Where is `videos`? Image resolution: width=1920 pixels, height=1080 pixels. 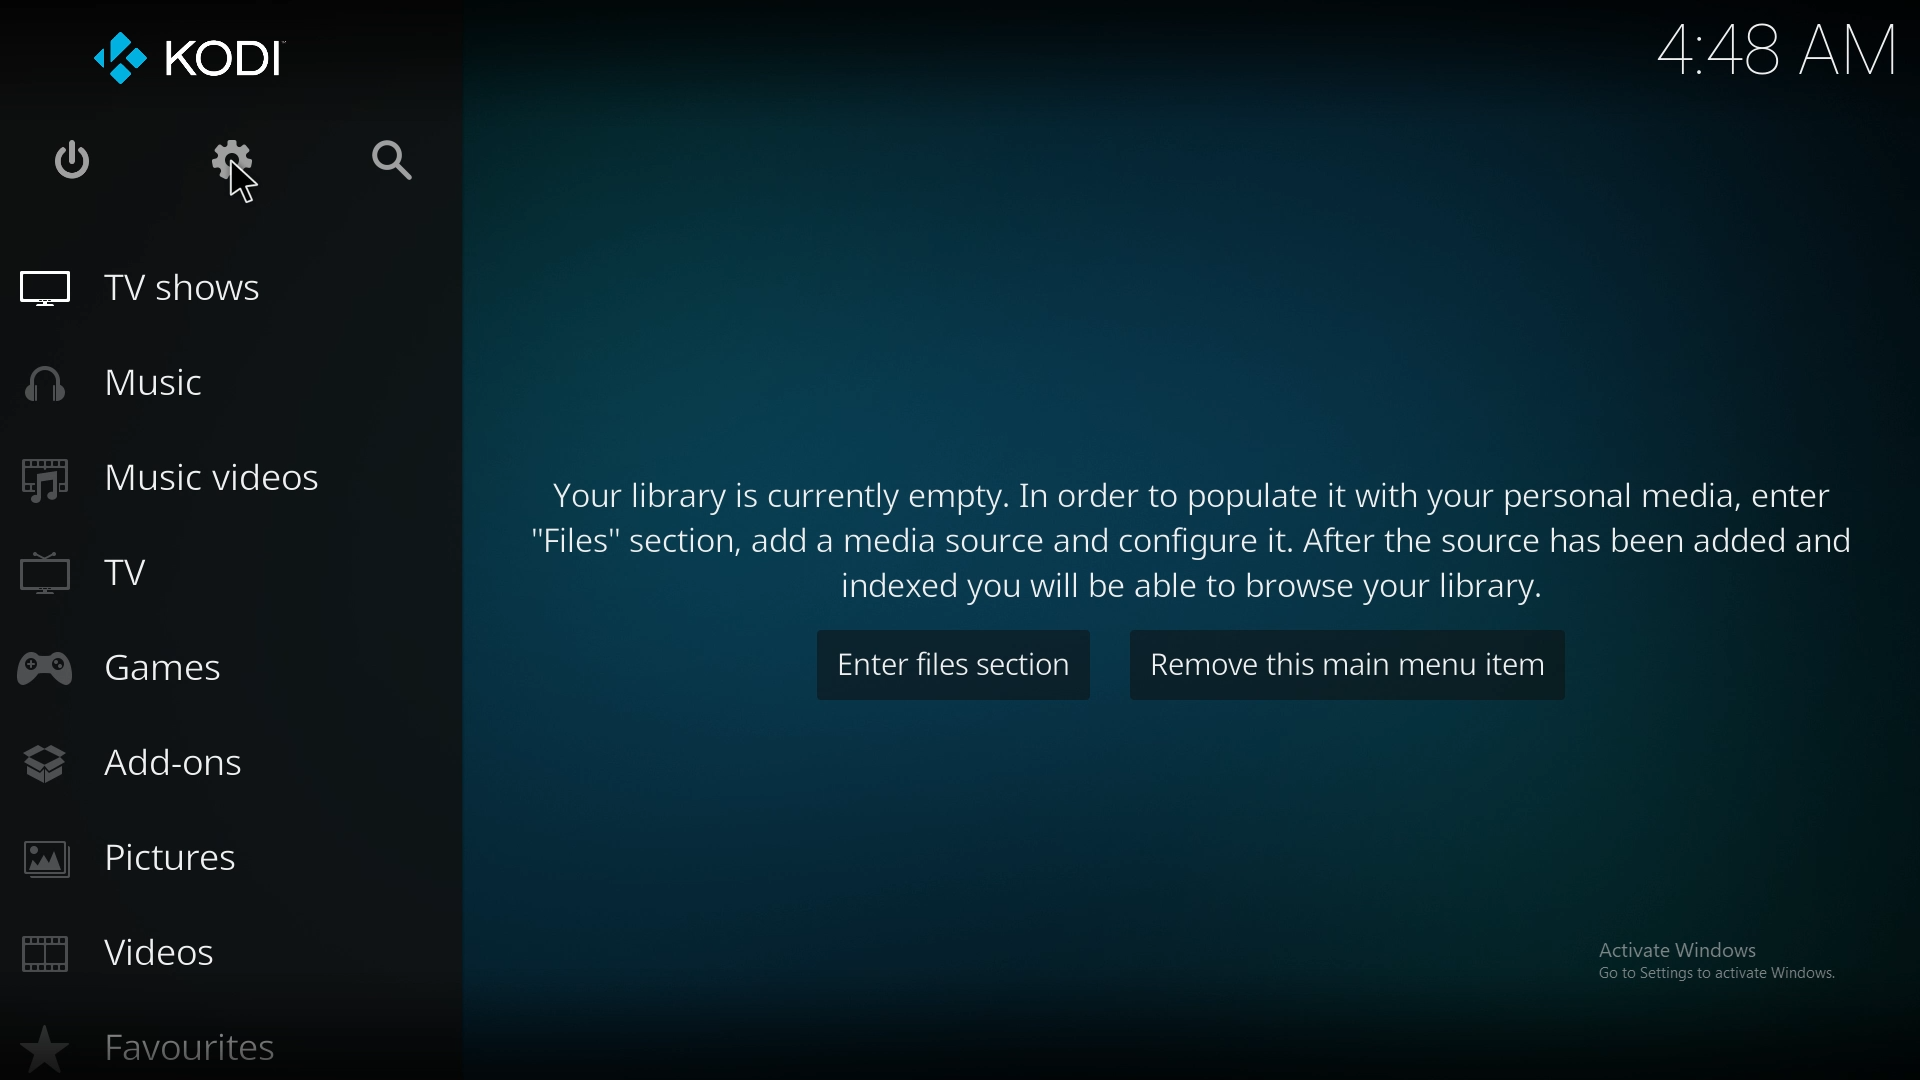 videos is located at coordinates (154, 950).